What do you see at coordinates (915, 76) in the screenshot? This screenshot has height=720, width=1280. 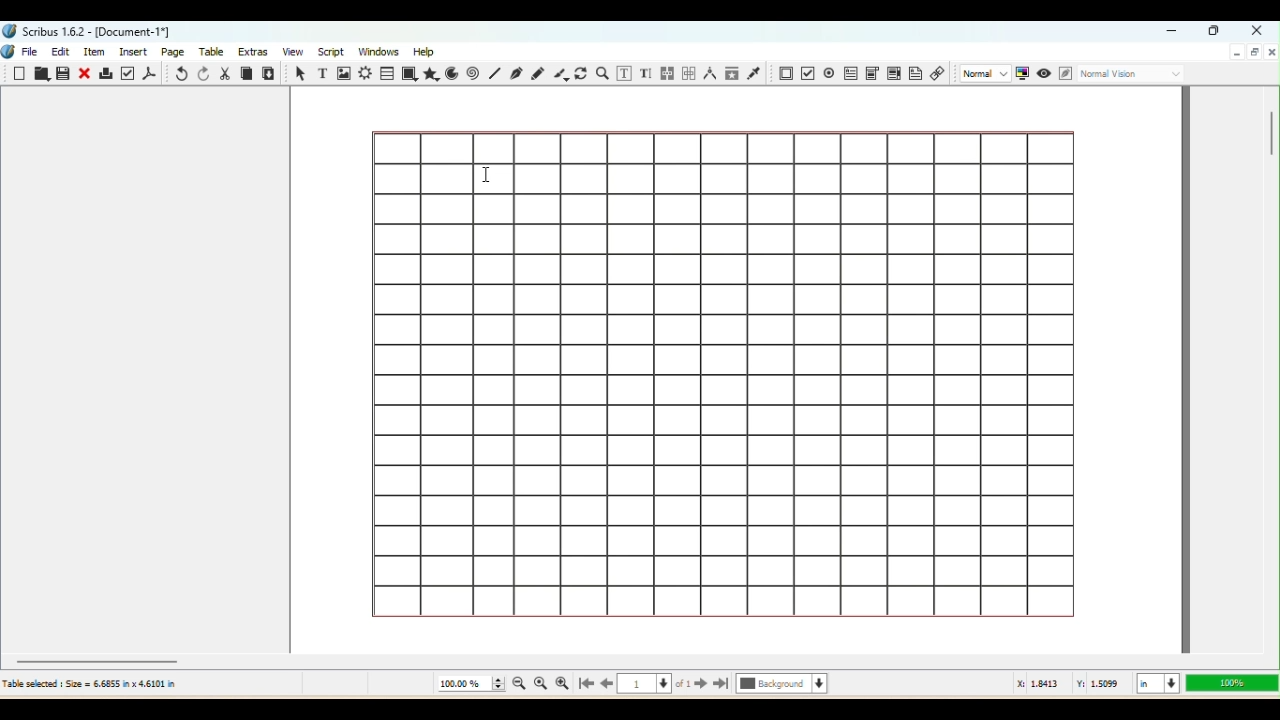 I see `Text Annotation` at bounding box center [915, 76].